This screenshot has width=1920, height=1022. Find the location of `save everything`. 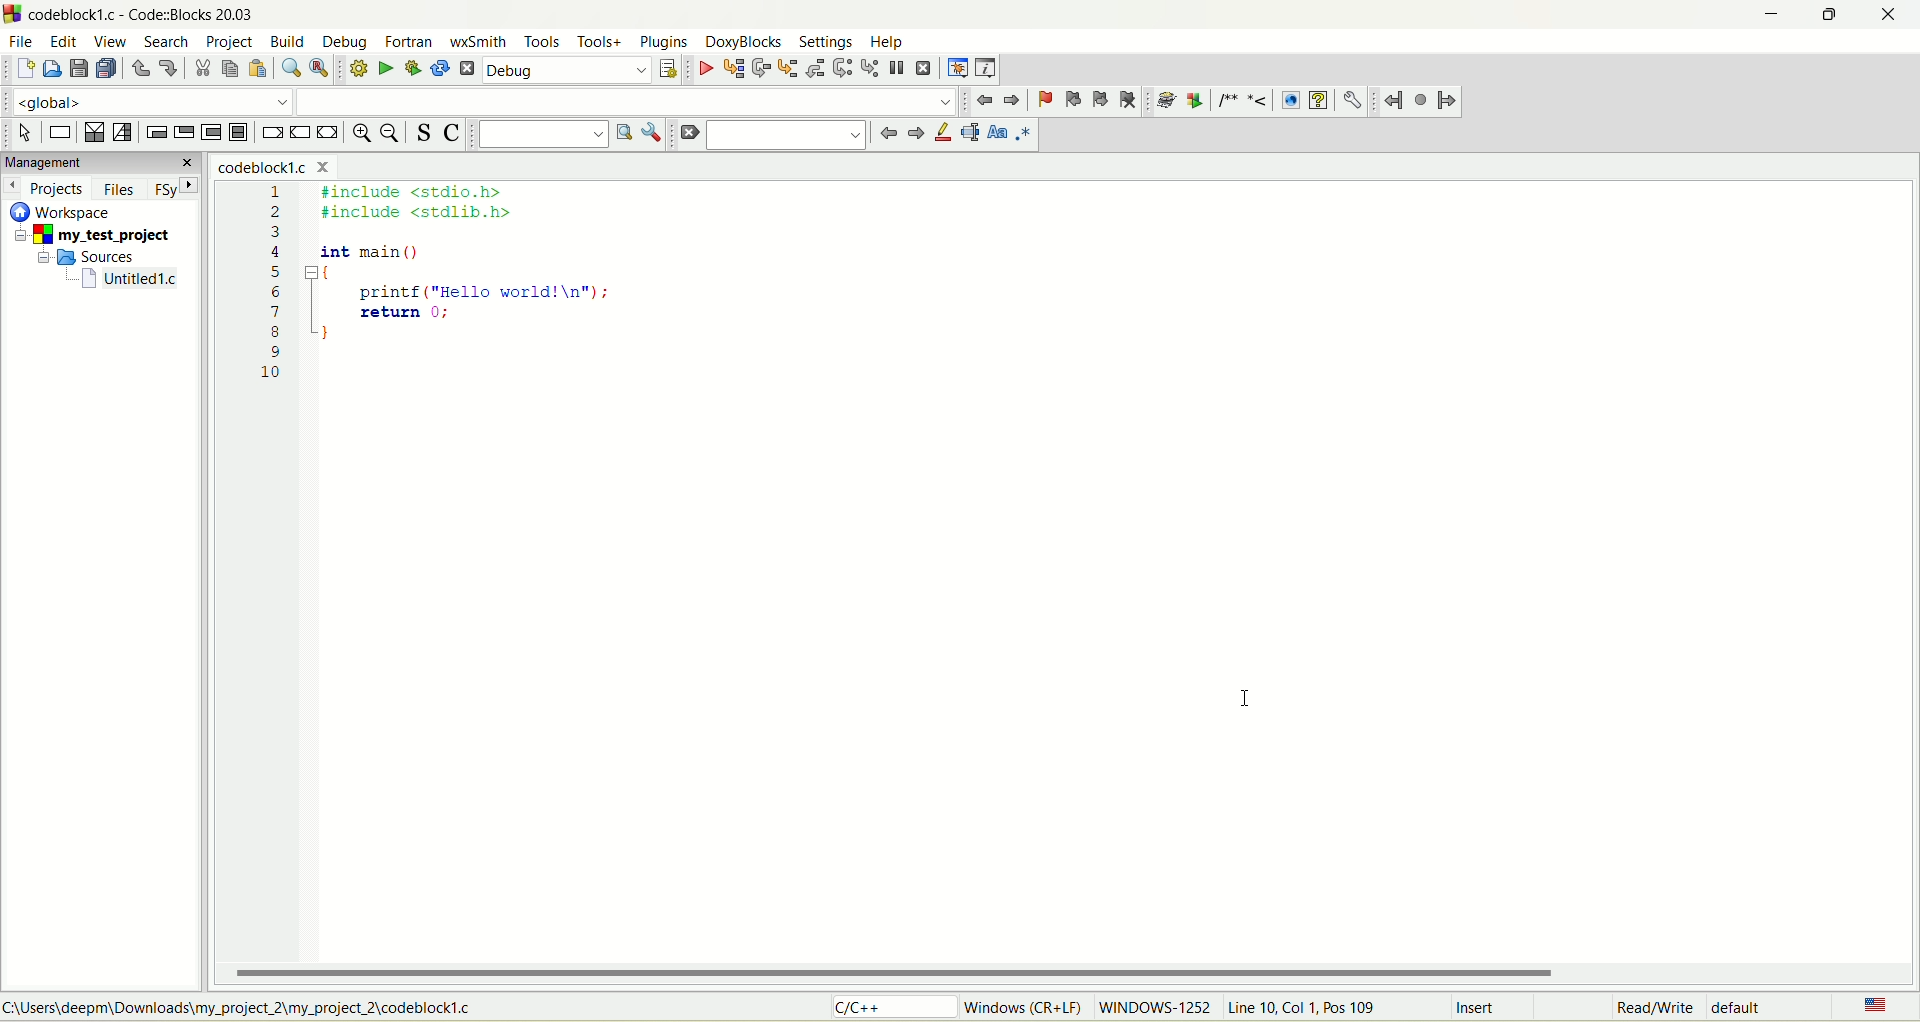

save everything is located at coordinates (106, 69).